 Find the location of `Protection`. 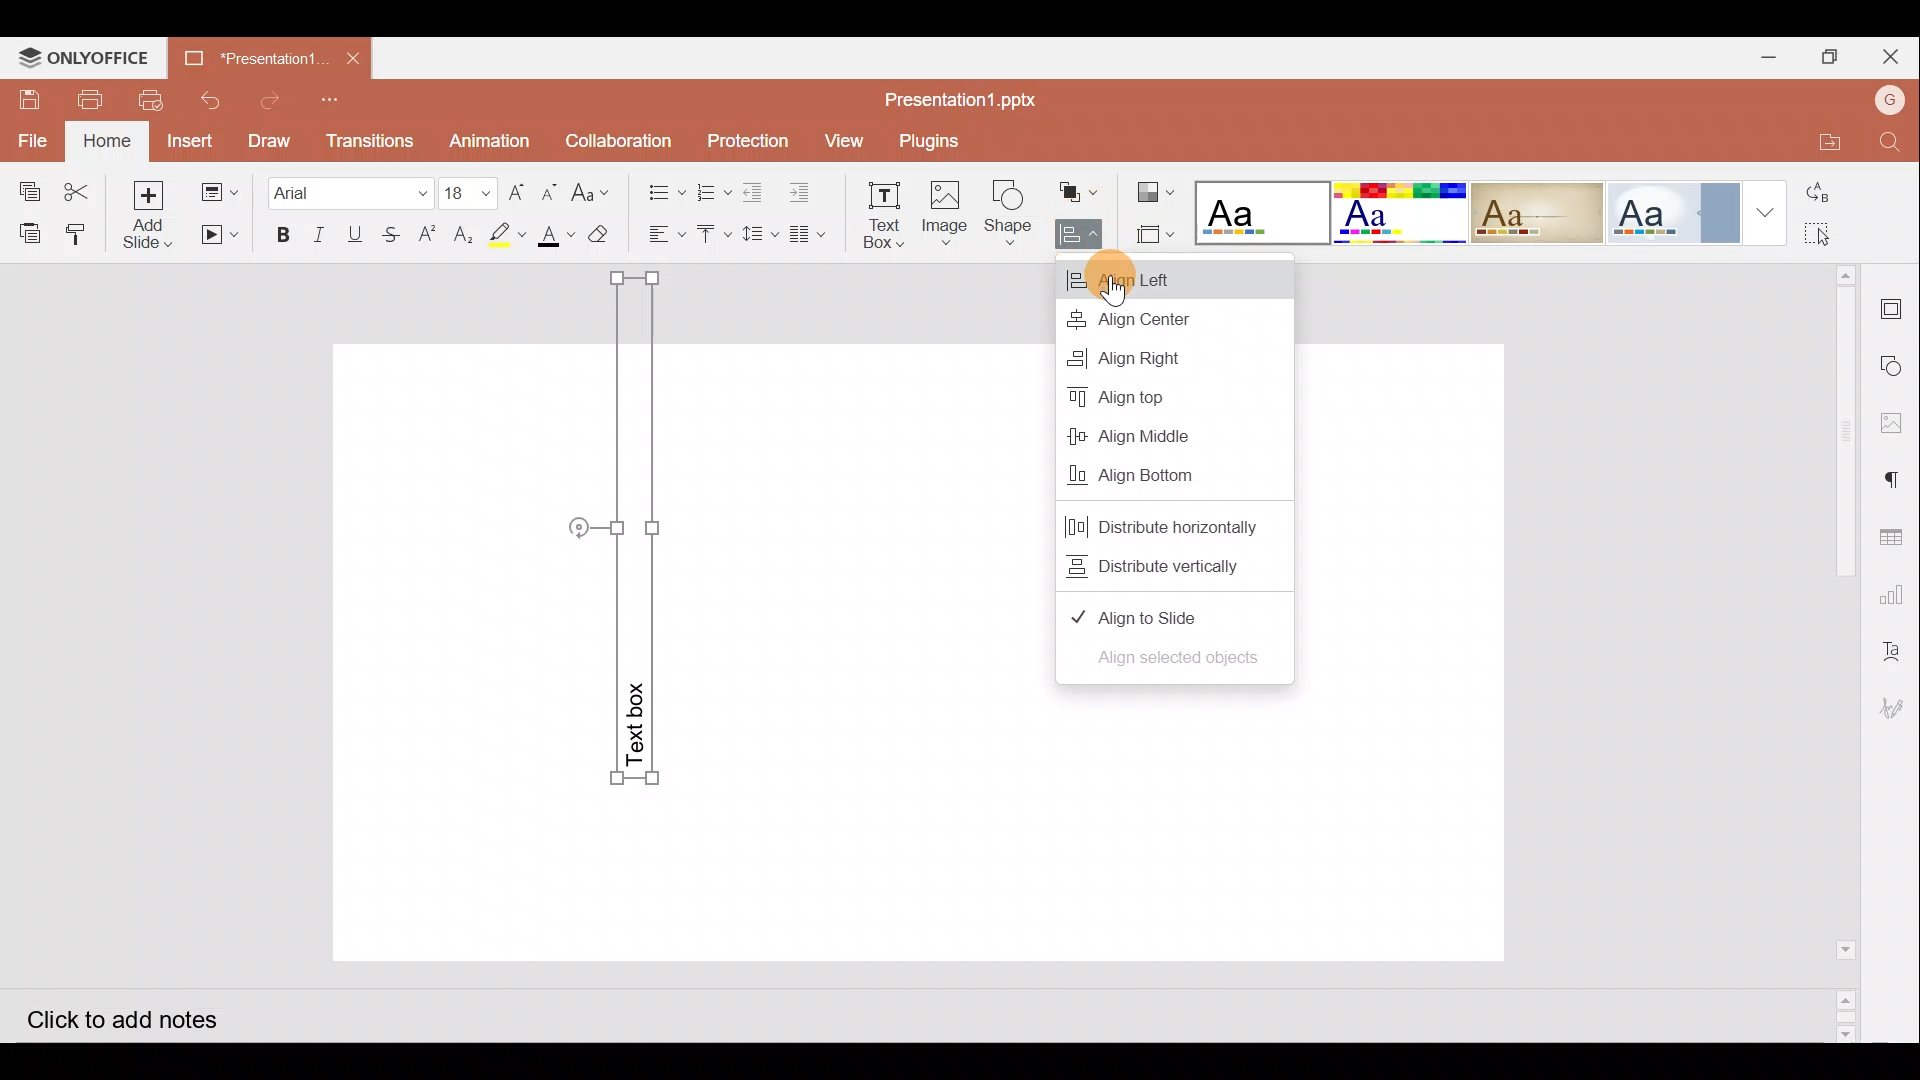

Protection is located at coordinates (747, 142).